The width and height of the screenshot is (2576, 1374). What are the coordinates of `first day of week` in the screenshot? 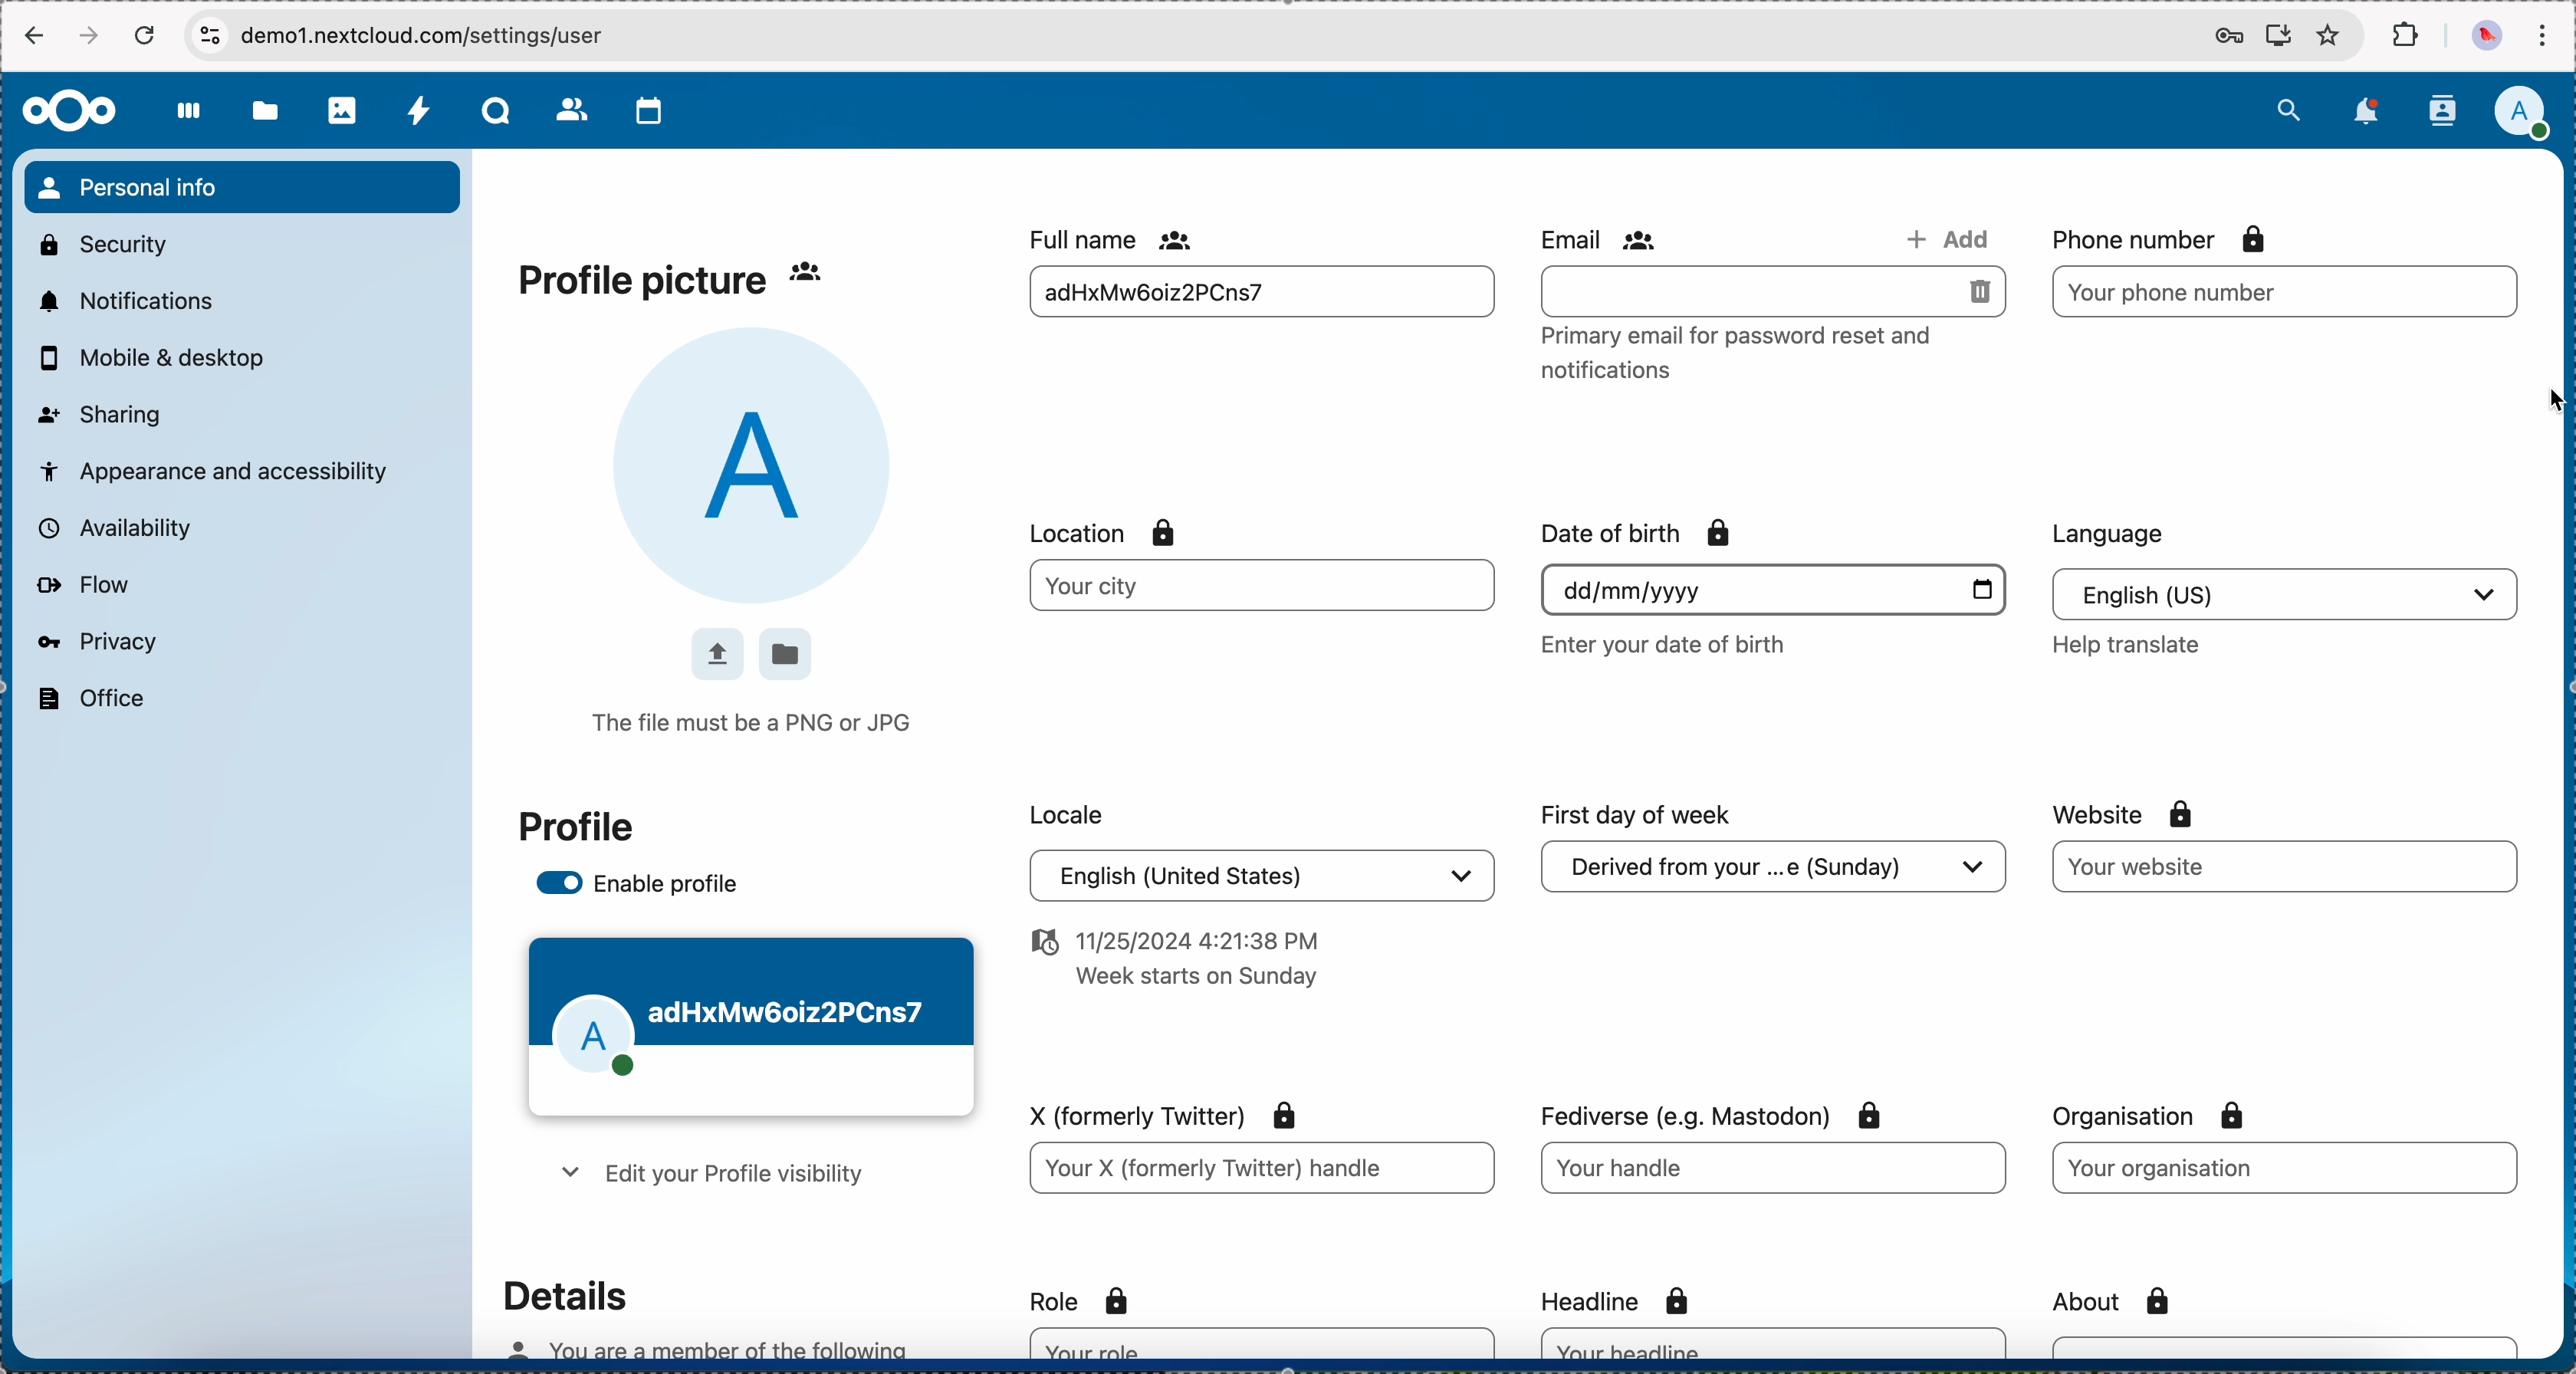 It's located at (1637, 817).